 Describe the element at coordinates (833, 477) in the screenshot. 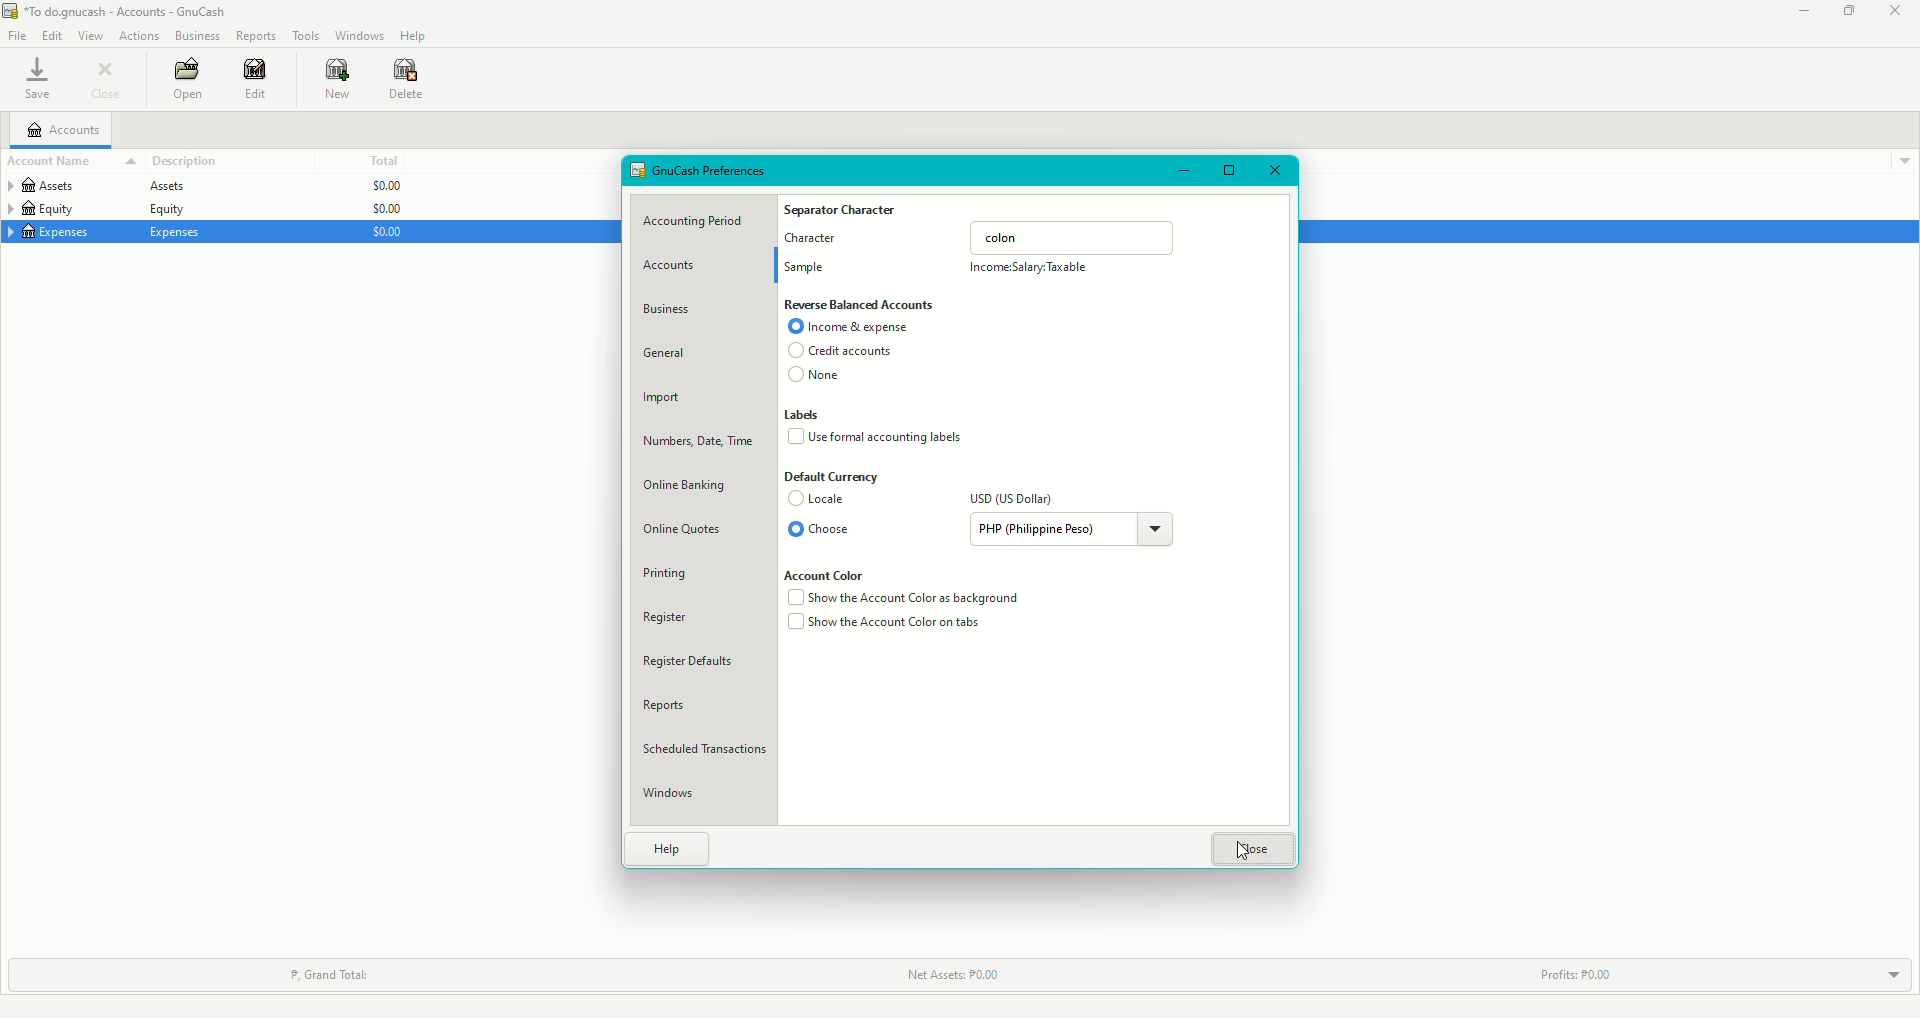

I see `Default Currency` at that location.